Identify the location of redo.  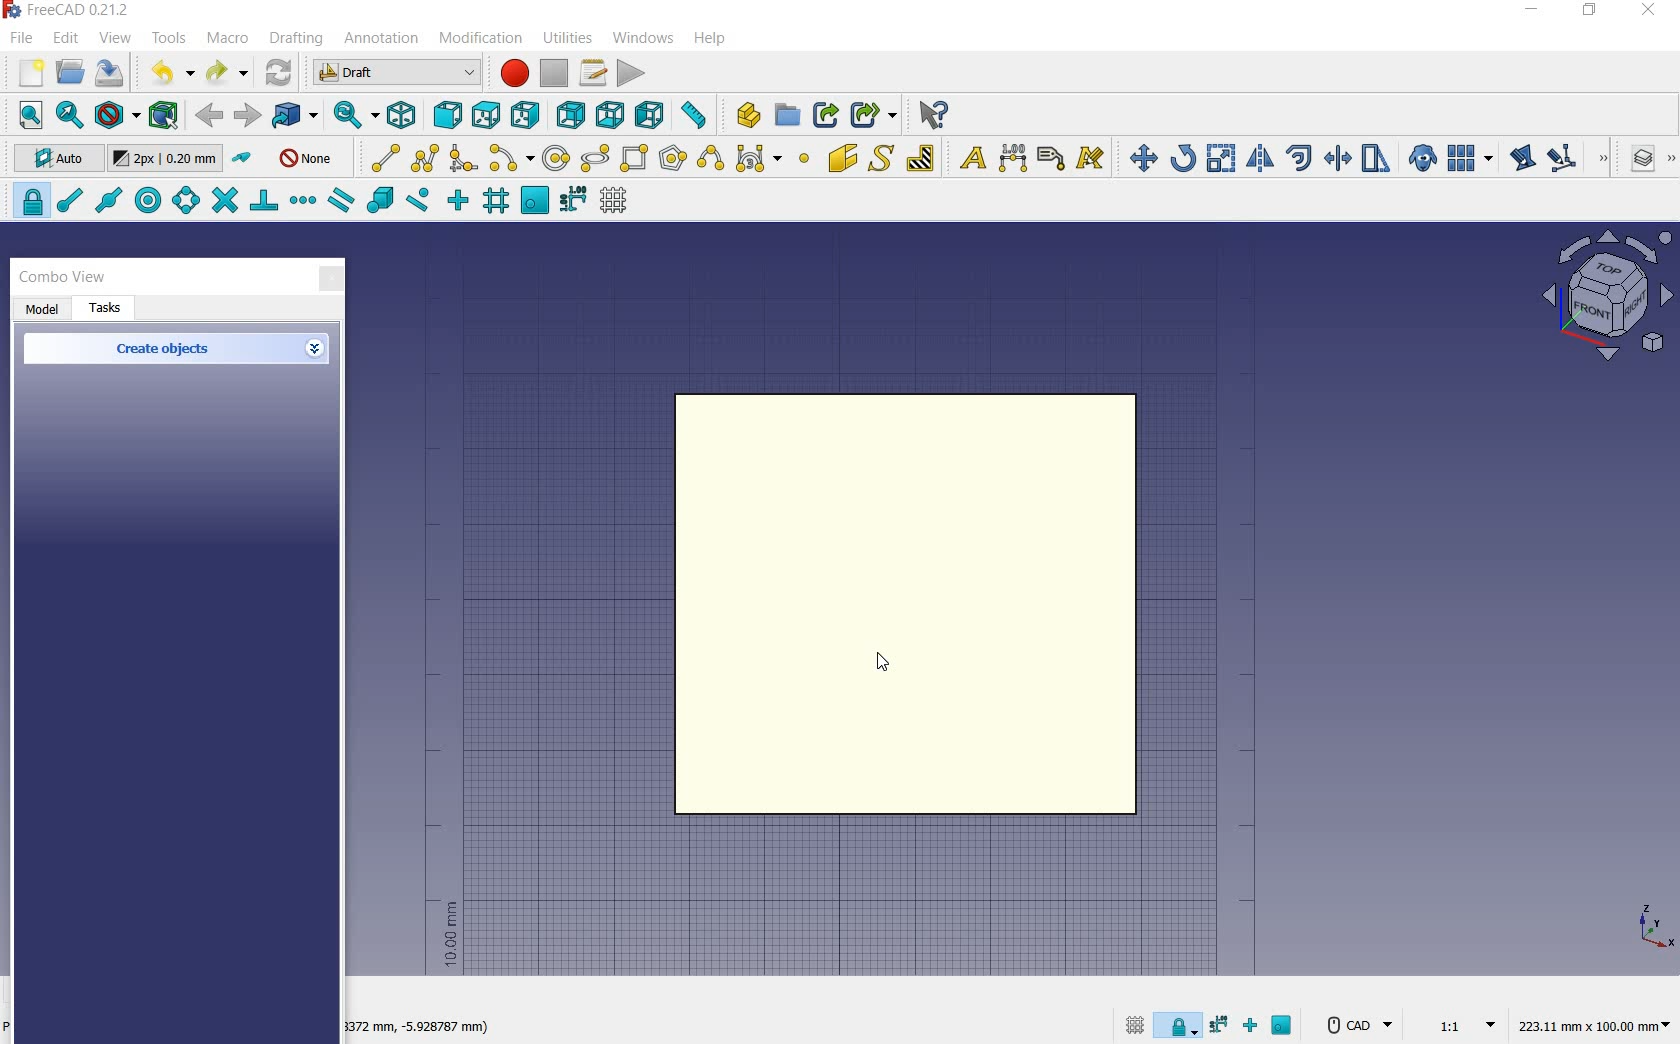
(227, 73).